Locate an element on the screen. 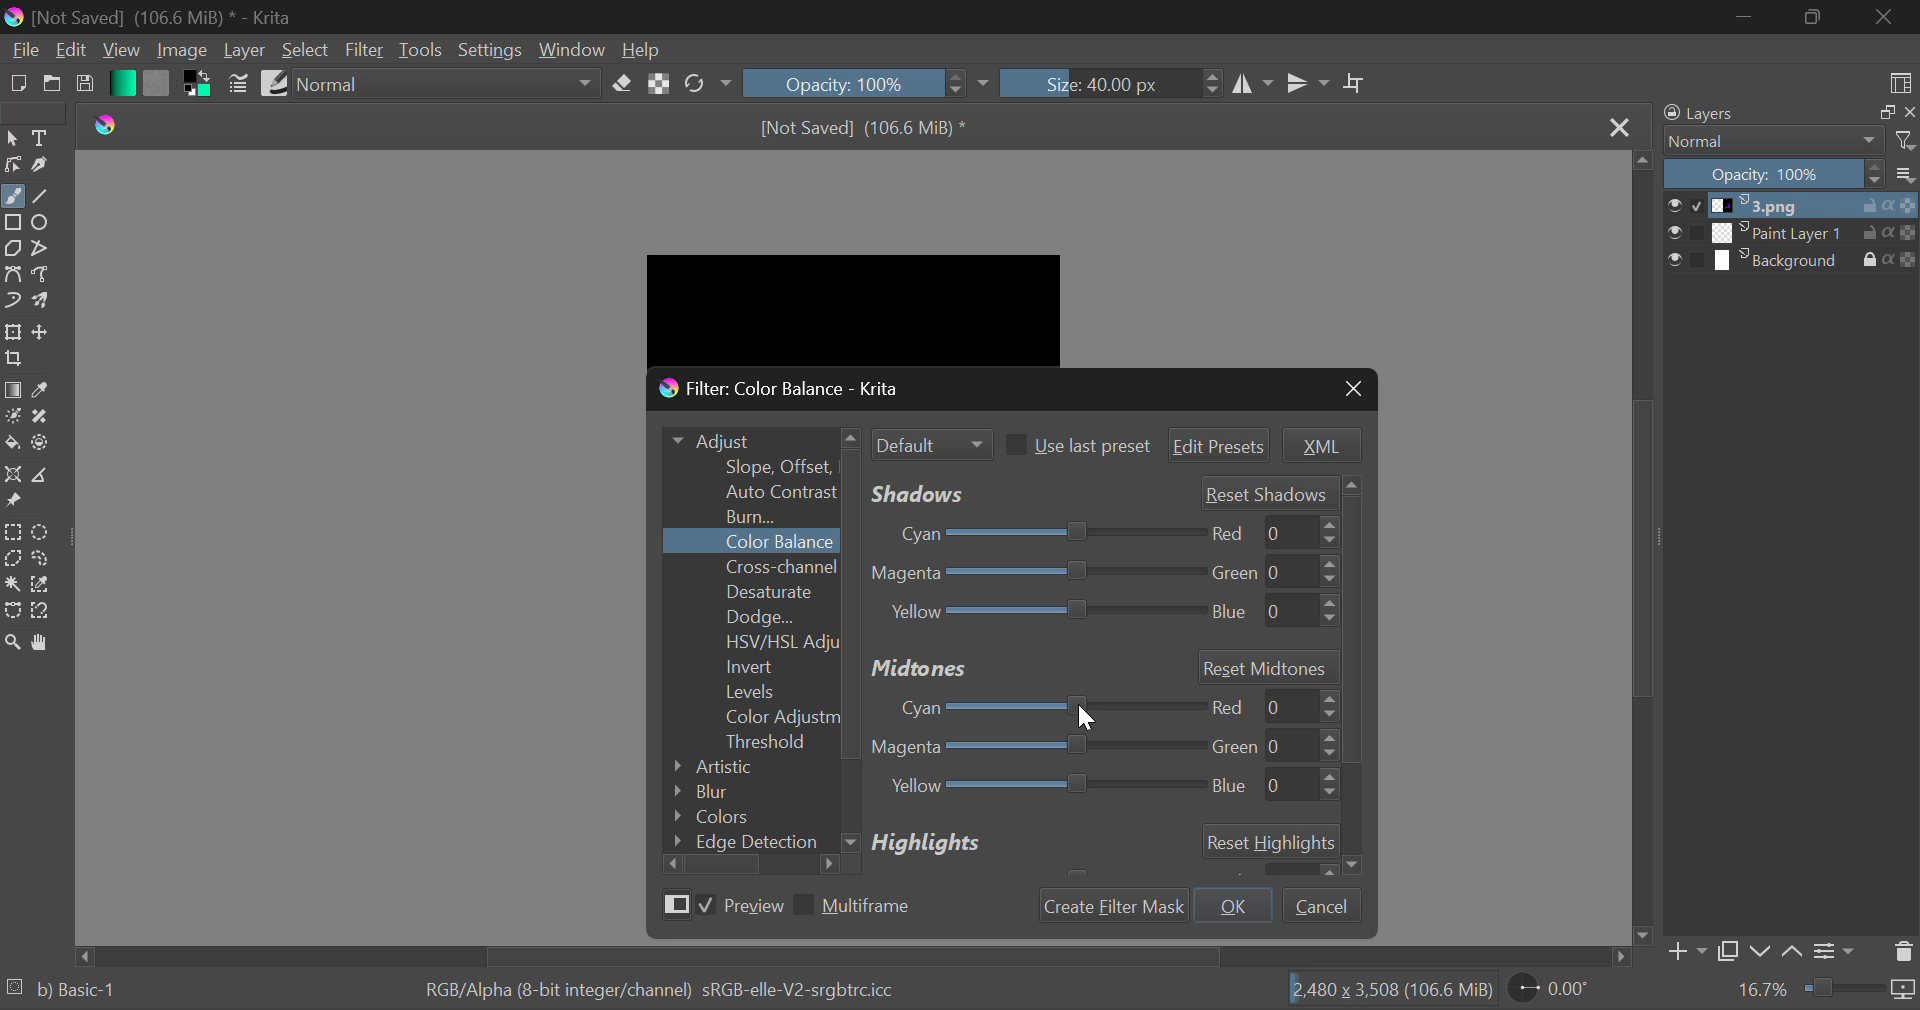  Cyan-Red Adjustment Slider is located at coordinates (1039, 706).